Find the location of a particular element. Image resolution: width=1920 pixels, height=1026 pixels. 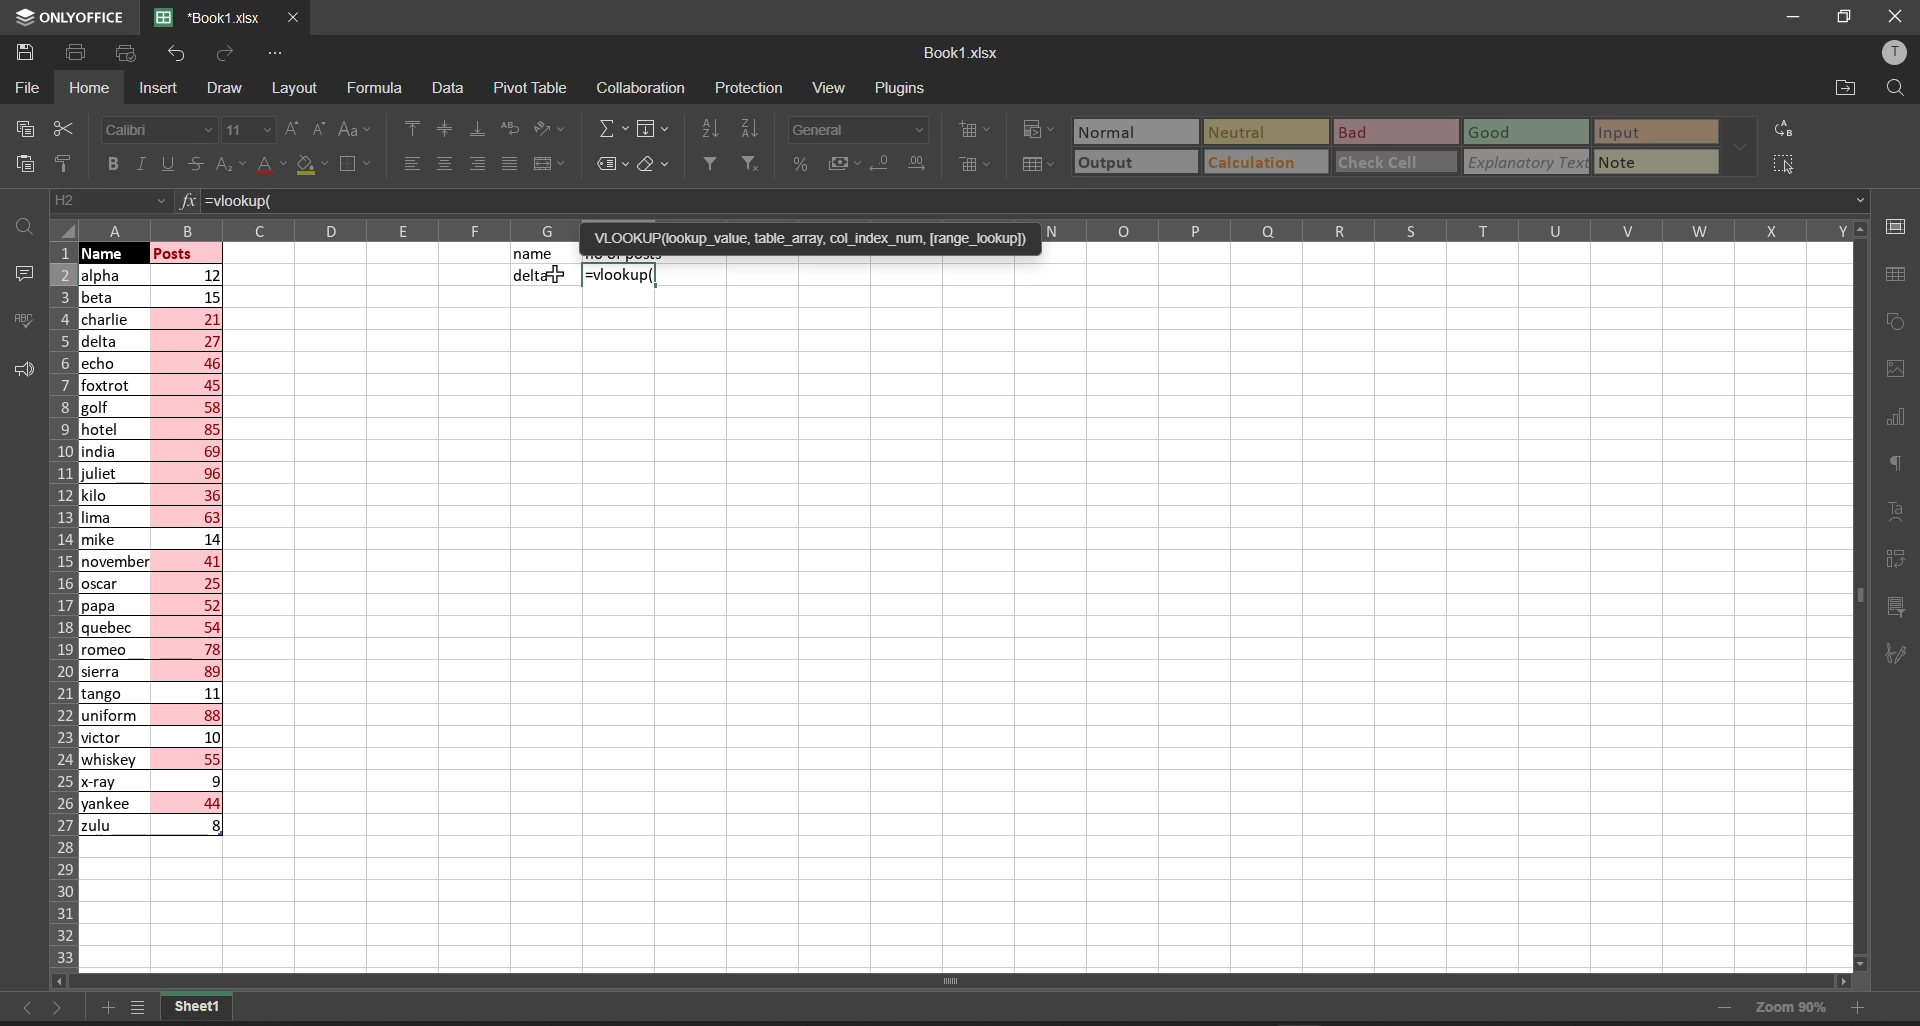

feedback and support is located at coordinates (18, 370).